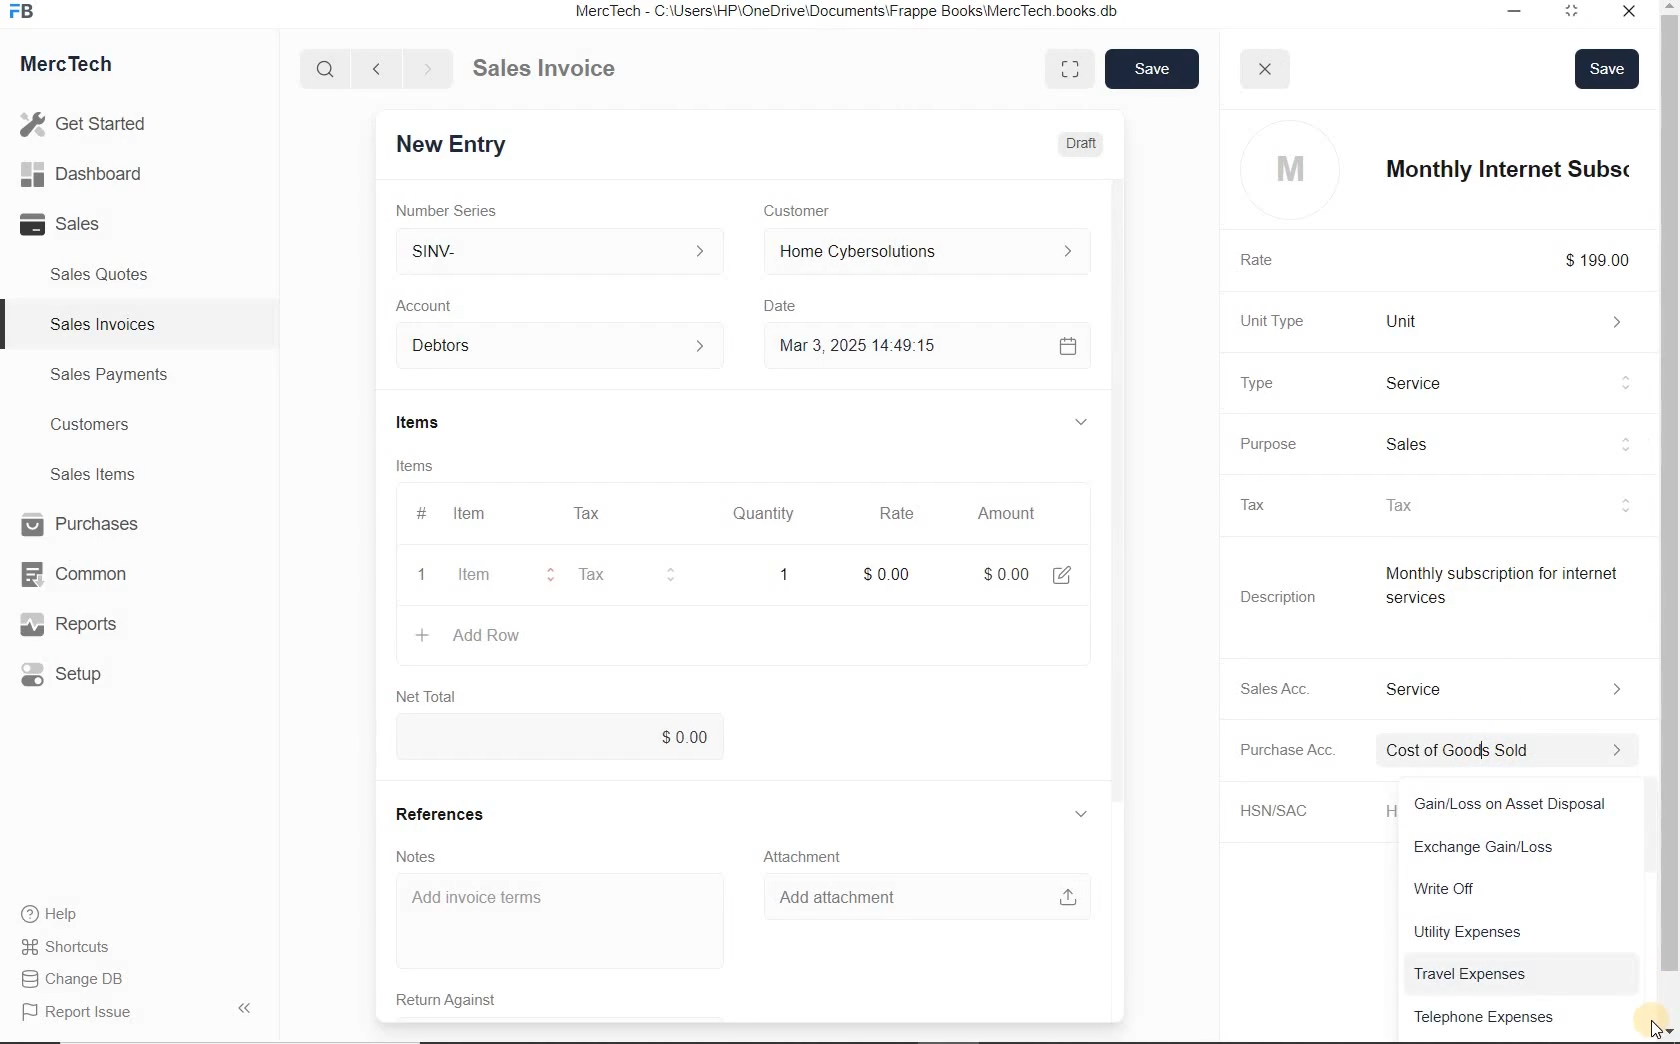 The width and height of the screenshot is (1680, 1044). What do you see at coordinates (1518, 594) in the screenshot?
I see `Item Description` at bounding box center [1518, 594].